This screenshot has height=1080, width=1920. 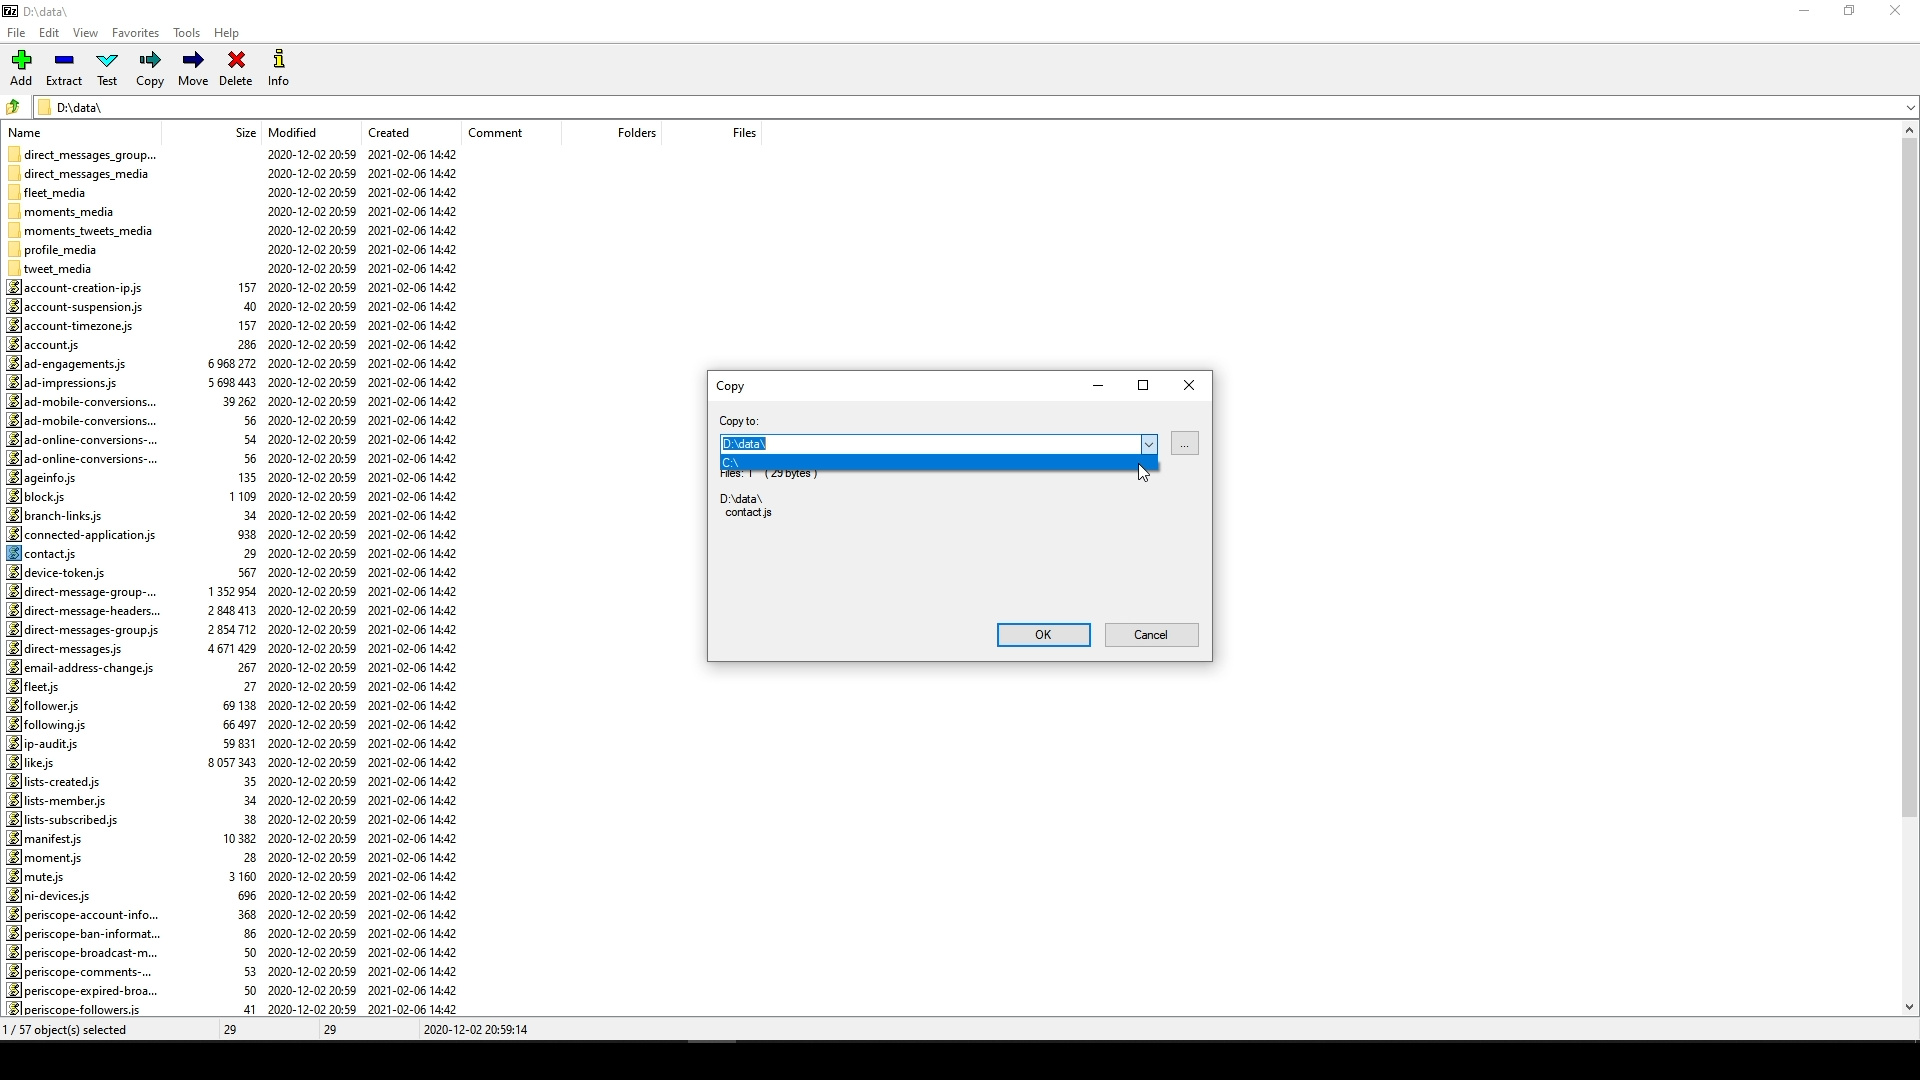 What do you see at coordinates (335, 1031) in the screenshot?
I see `29` at bounding box center [335, 1031].